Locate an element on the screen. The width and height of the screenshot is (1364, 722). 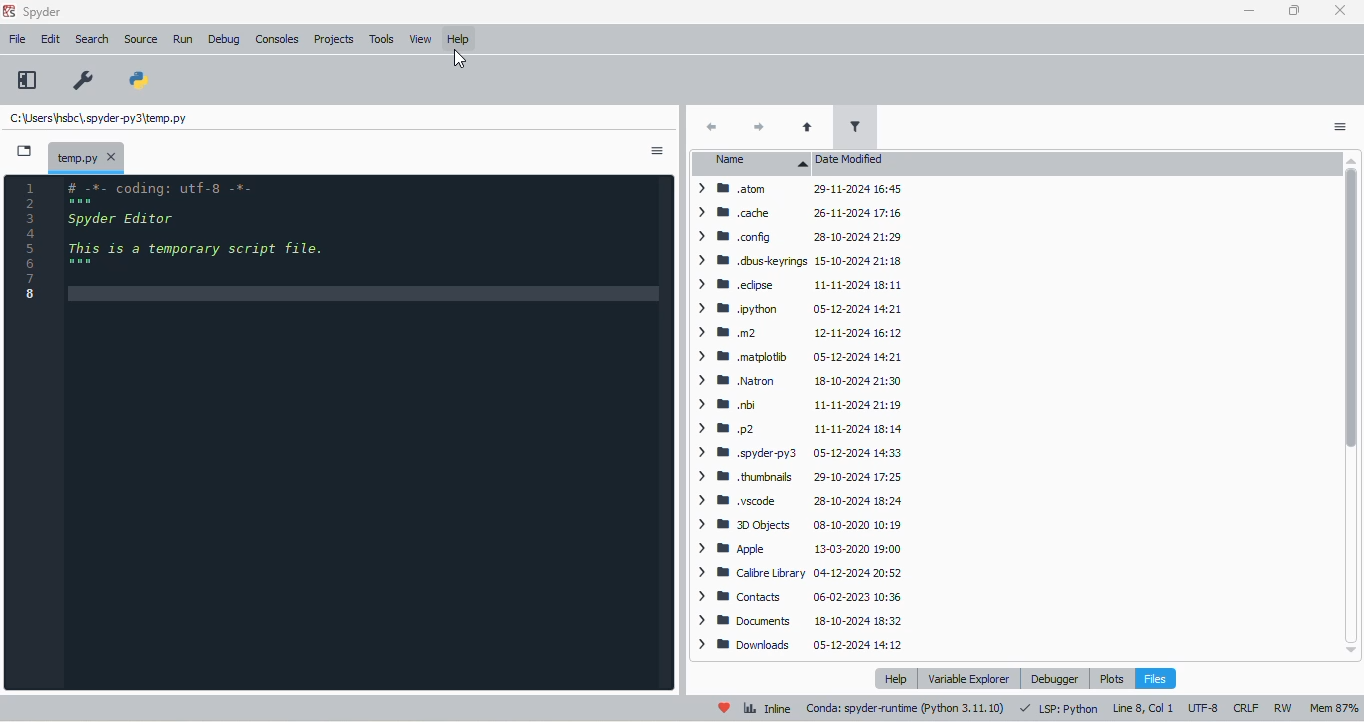
spyder is located at coordinates (43, 12).